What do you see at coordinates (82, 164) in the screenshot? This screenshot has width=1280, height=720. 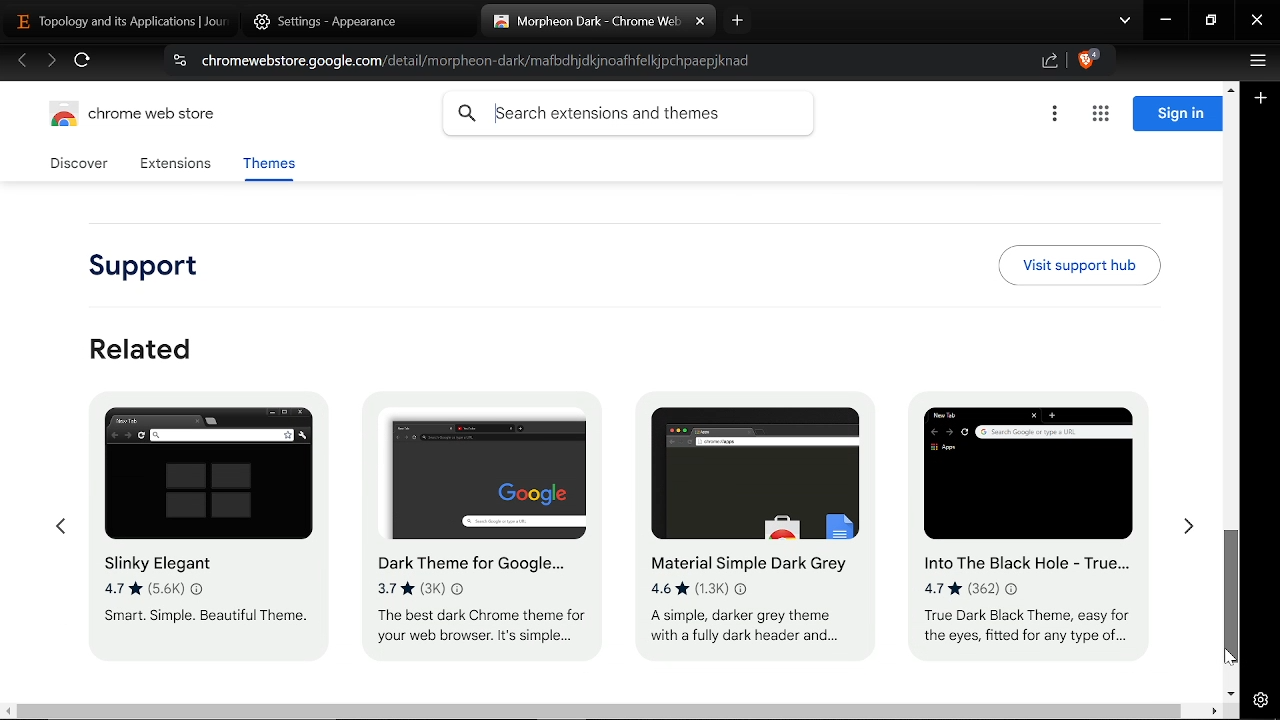 I see `Discover` at bounding box center [82, 164].